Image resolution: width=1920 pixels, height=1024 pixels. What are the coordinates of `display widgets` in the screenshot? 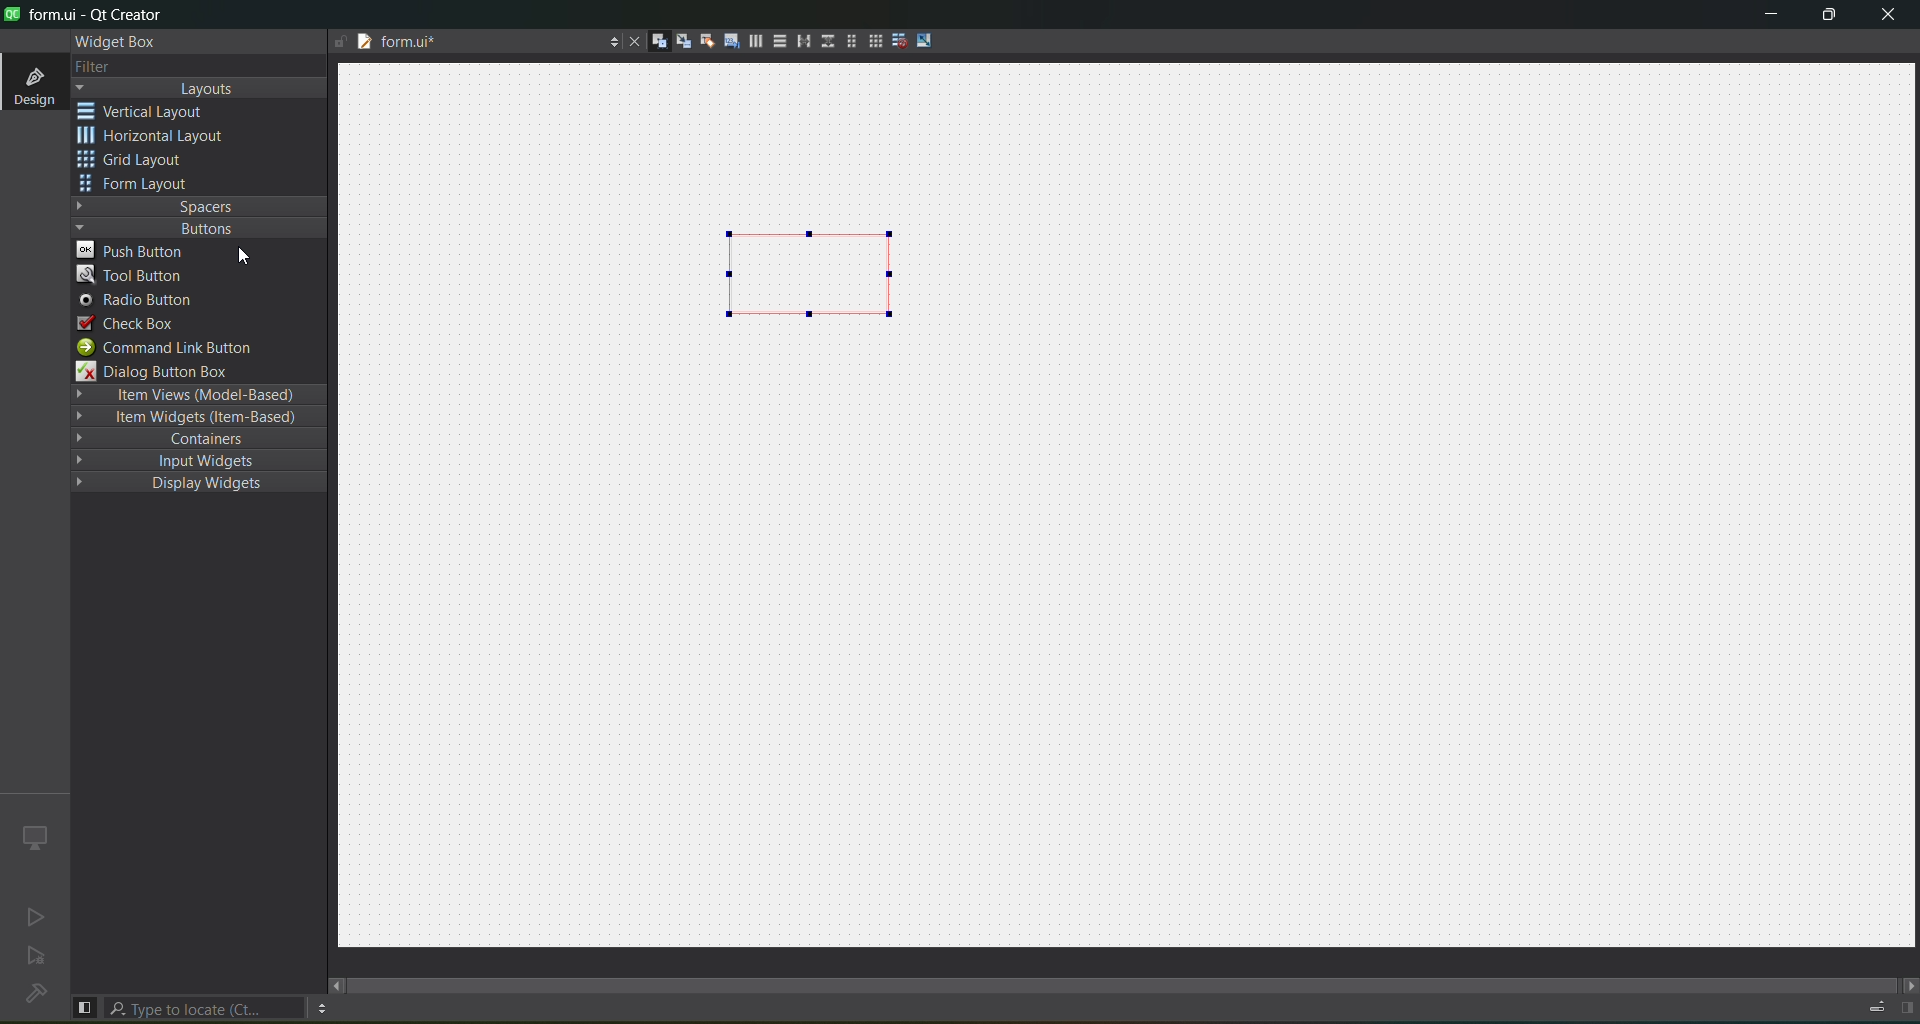 It's located at (184, 484).